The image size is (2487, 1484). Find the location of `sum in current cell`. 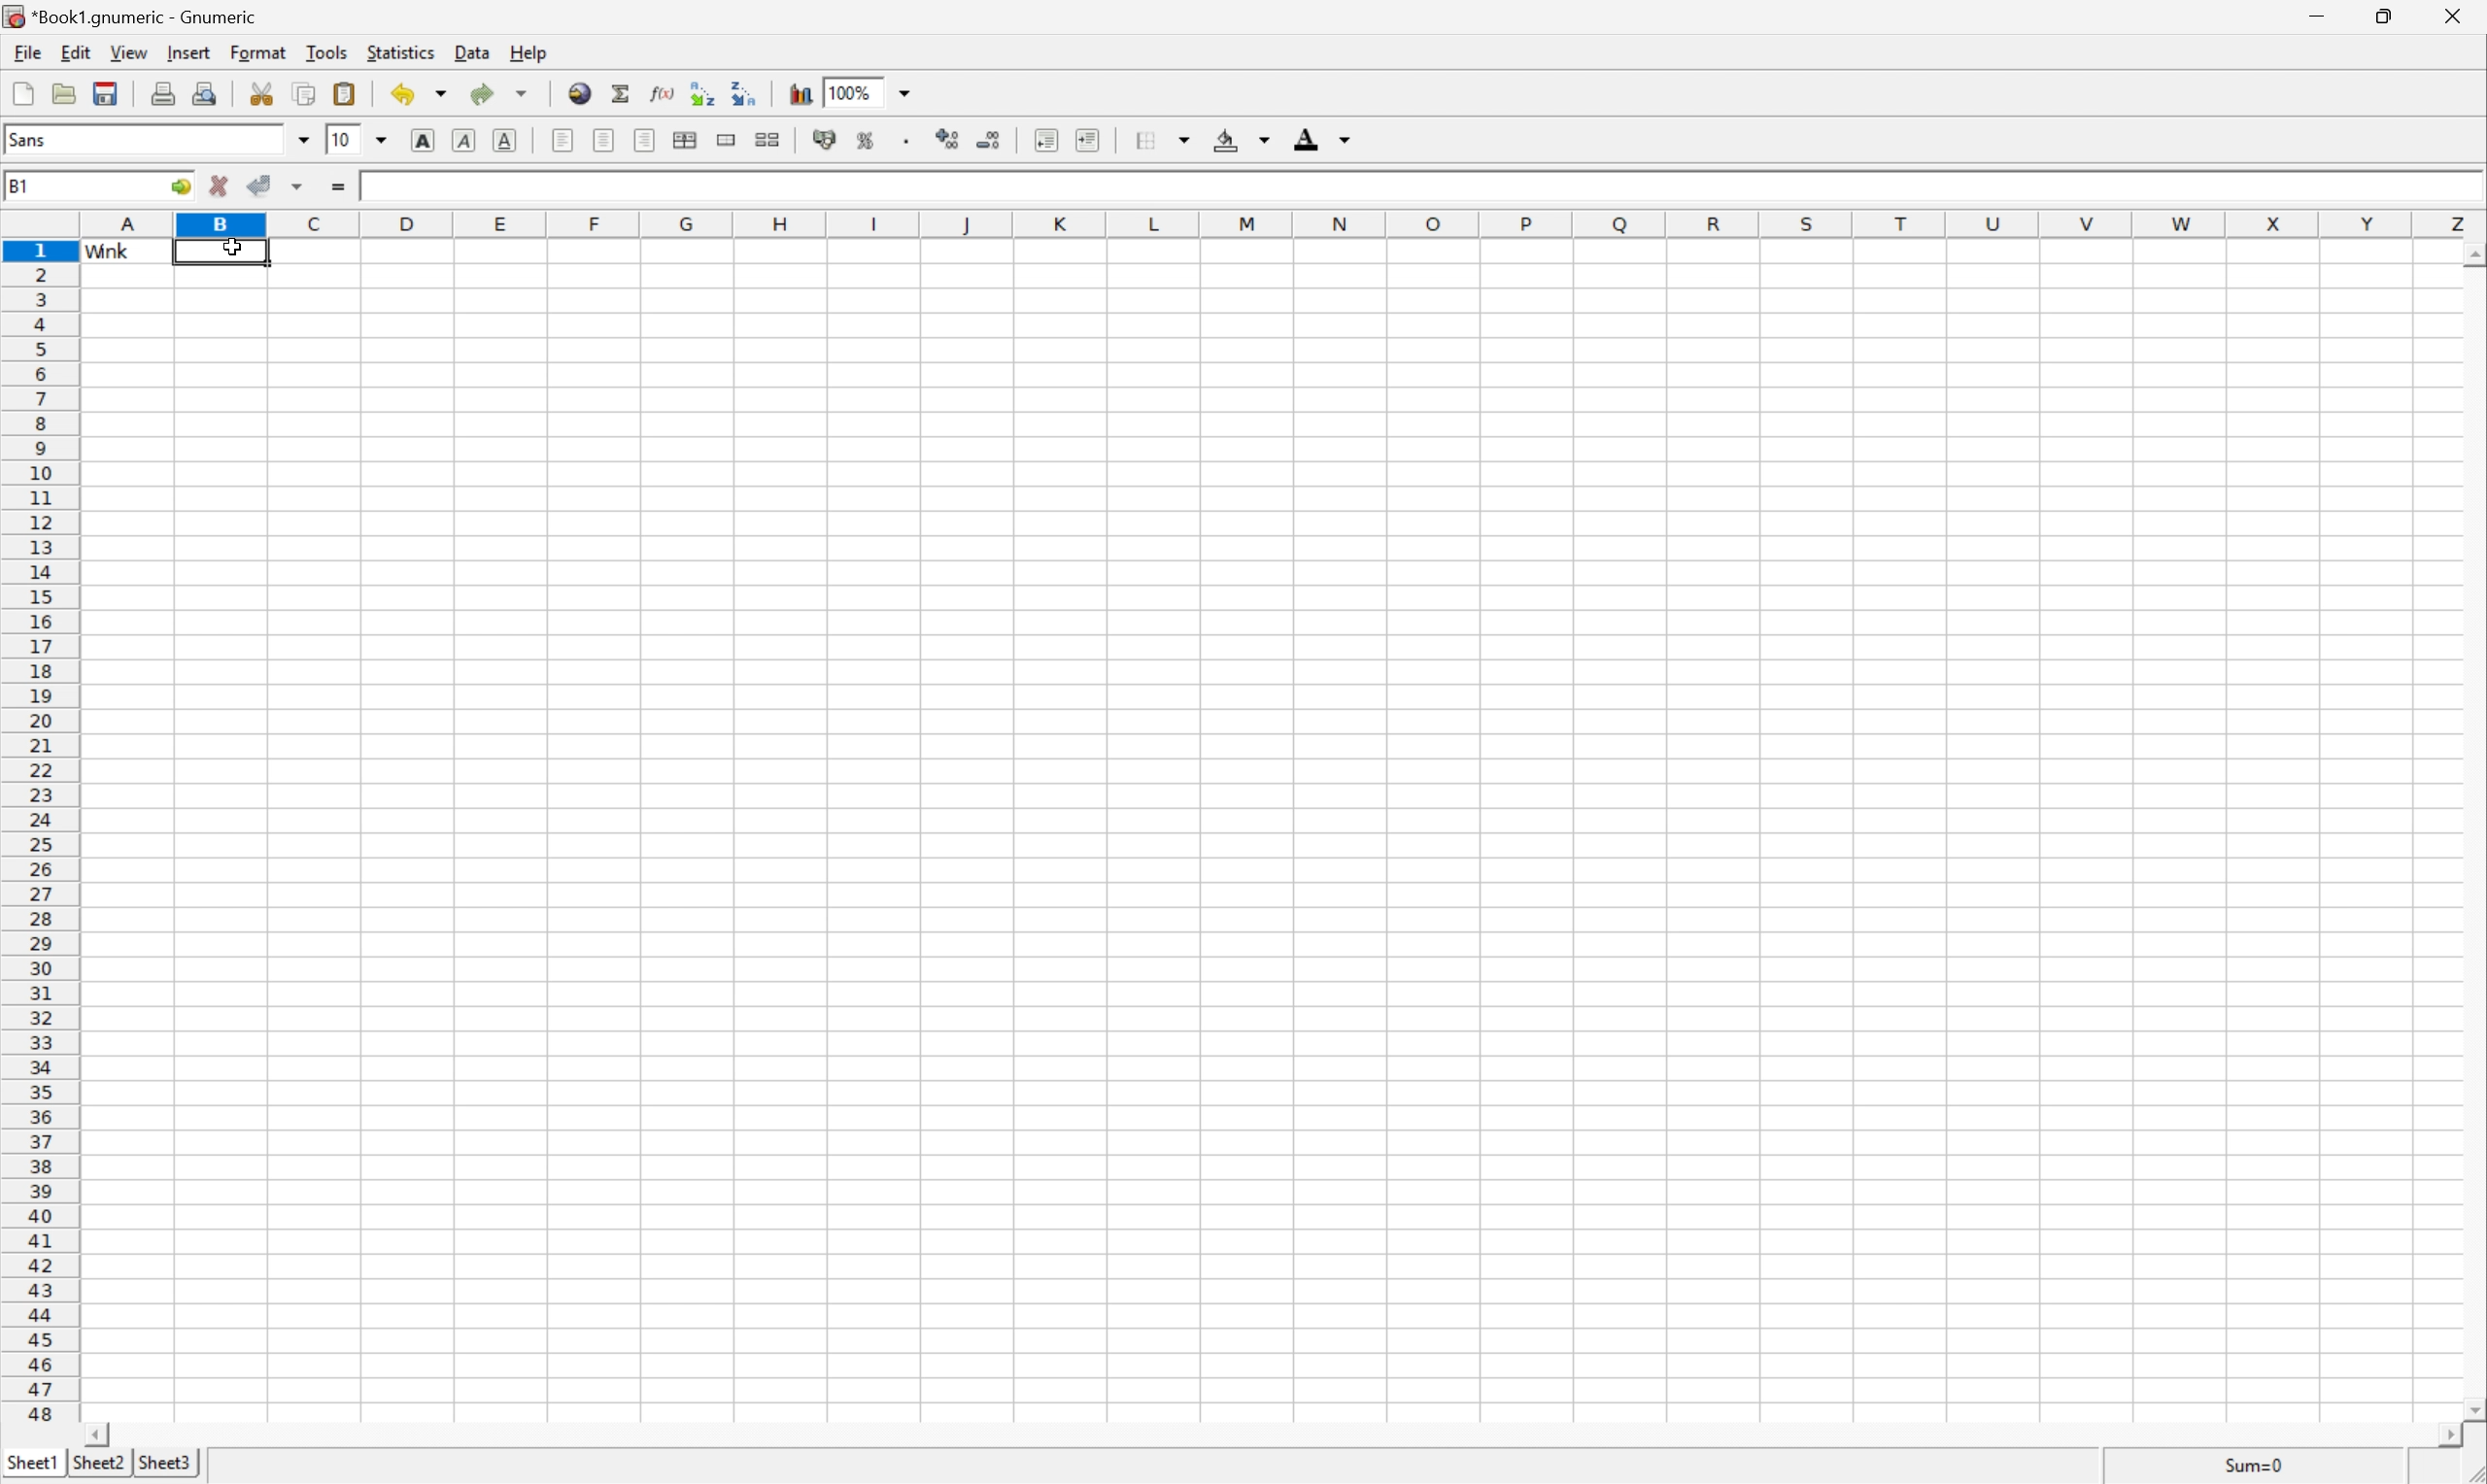

sum in current cell is located at coordinates (620, 92).